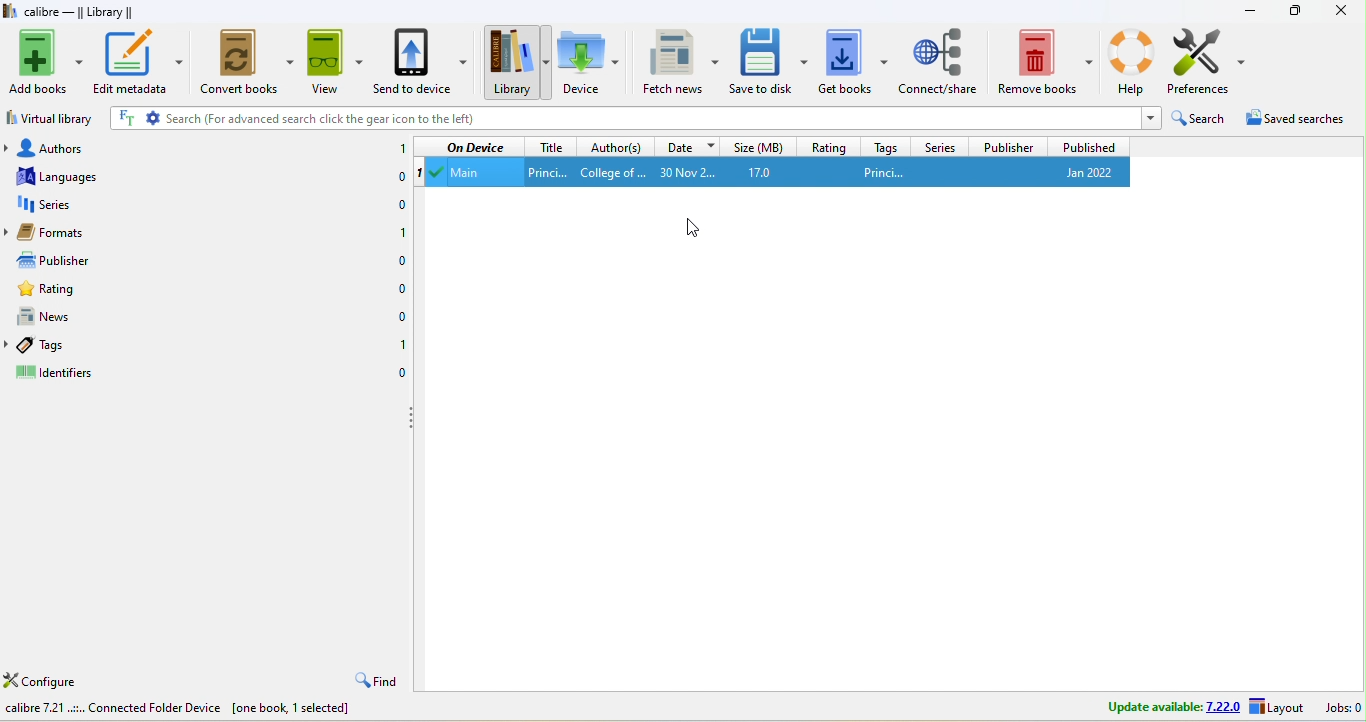 This screenshot has width=1366, height=722. Describe the element at coordinates (853, 60) in the screenshot. I see `get books` at that location.